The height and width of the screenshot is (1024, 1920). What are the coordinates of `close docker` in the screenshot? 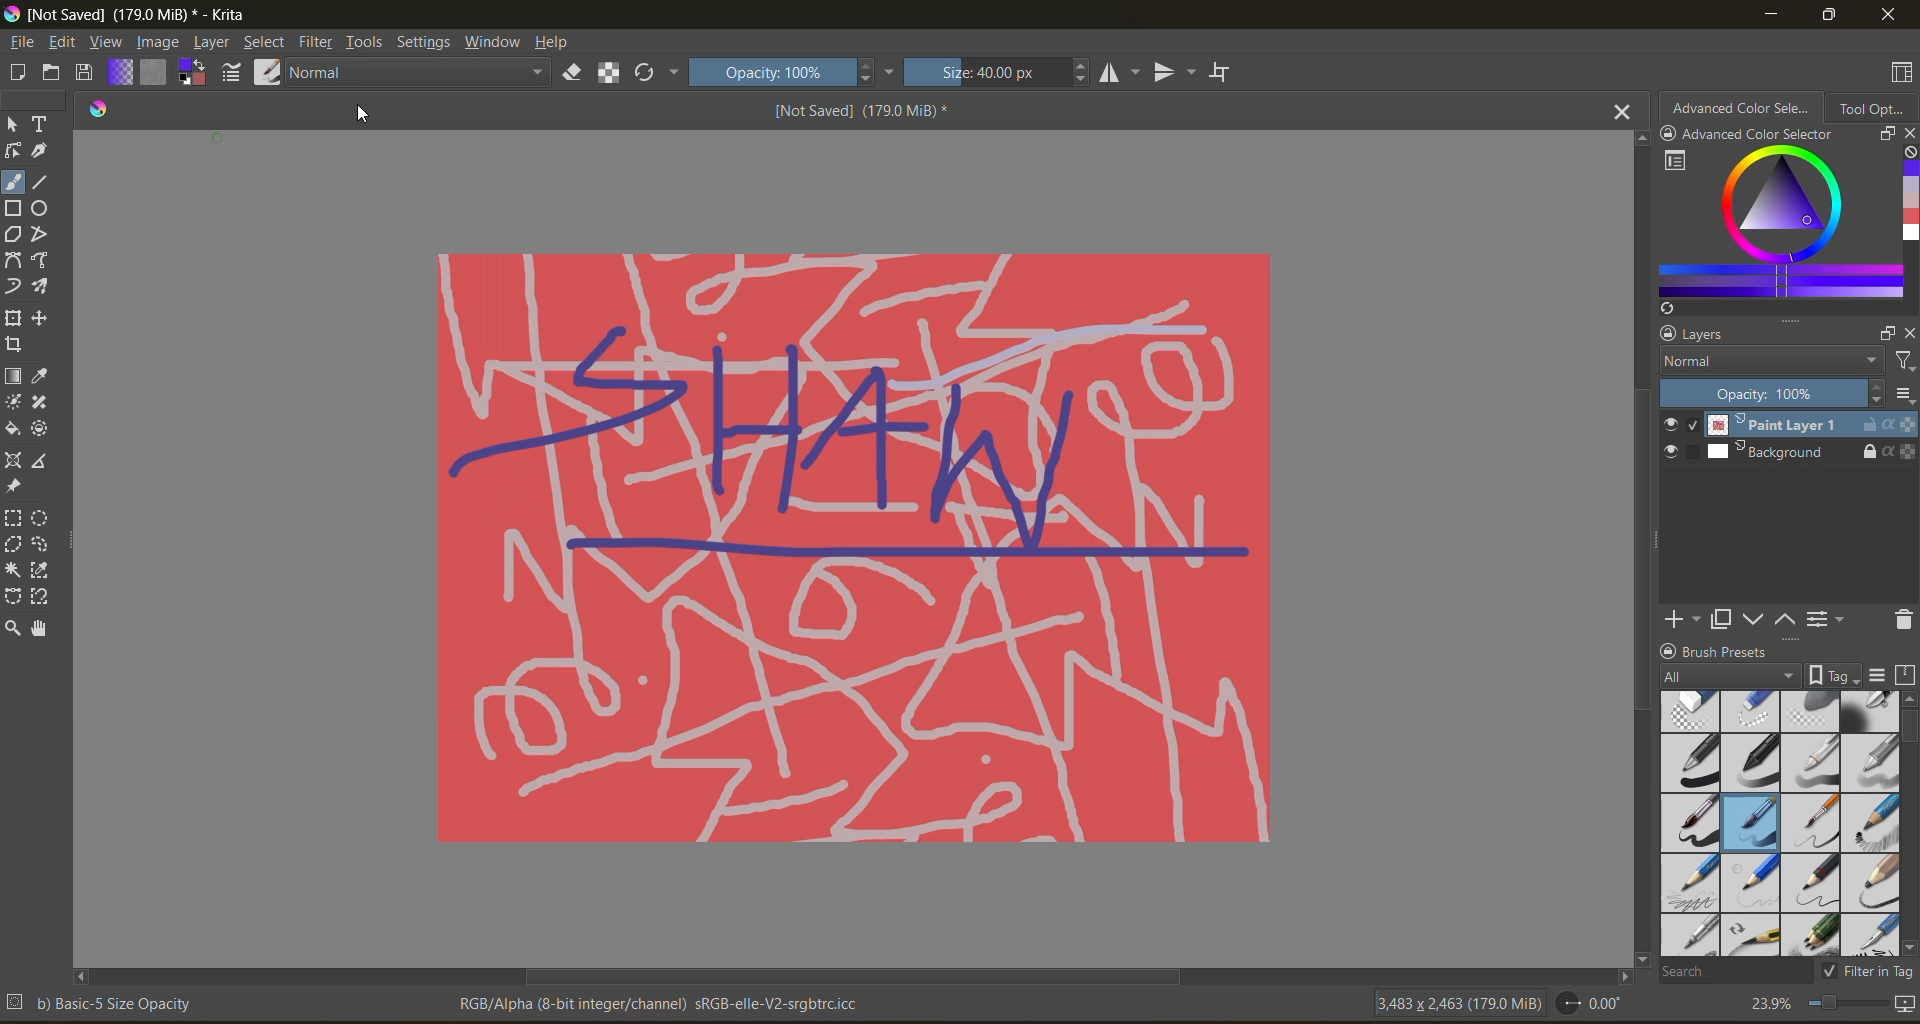 It's located at (1908, 334).